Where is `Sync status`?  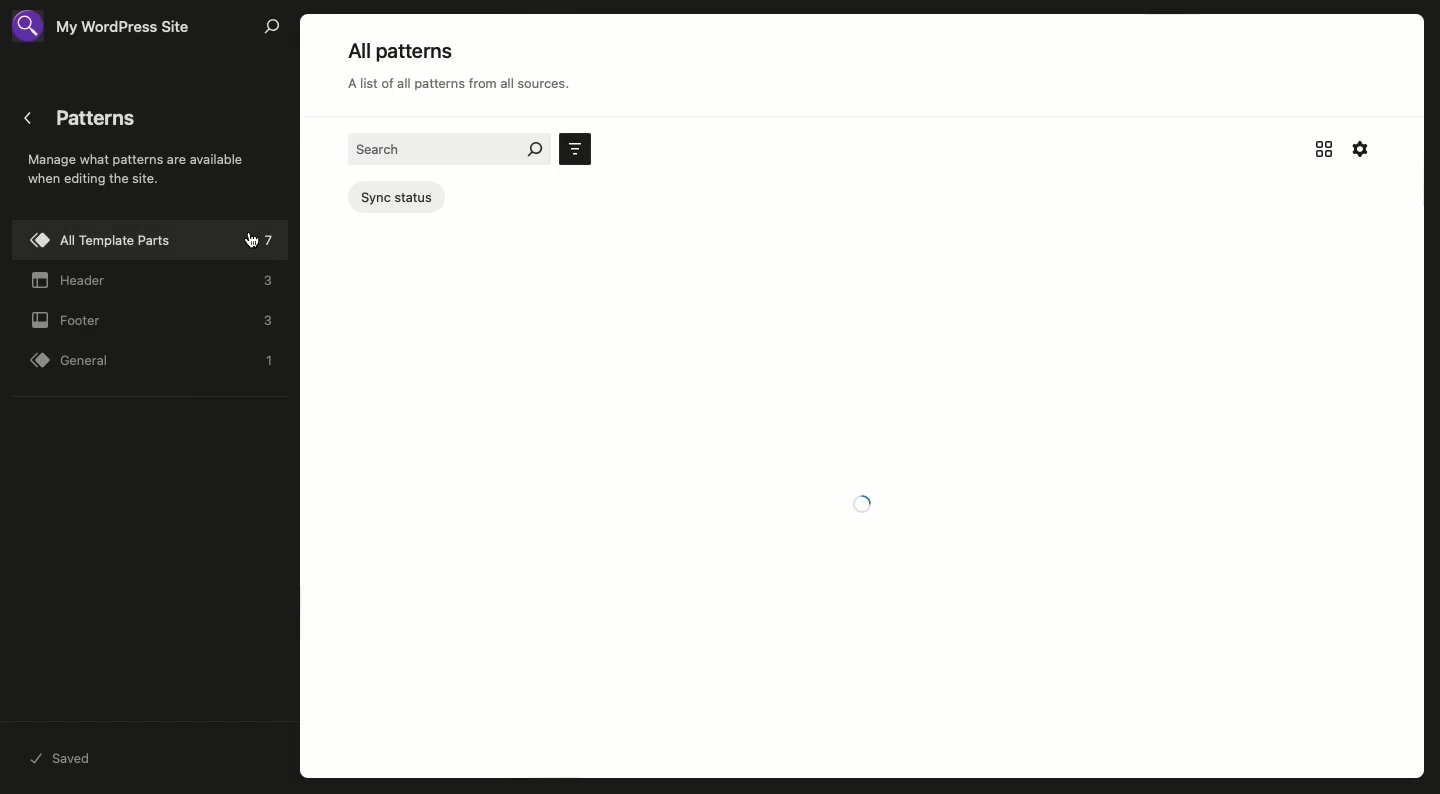
Sync status is located at coordinates (400, 198).